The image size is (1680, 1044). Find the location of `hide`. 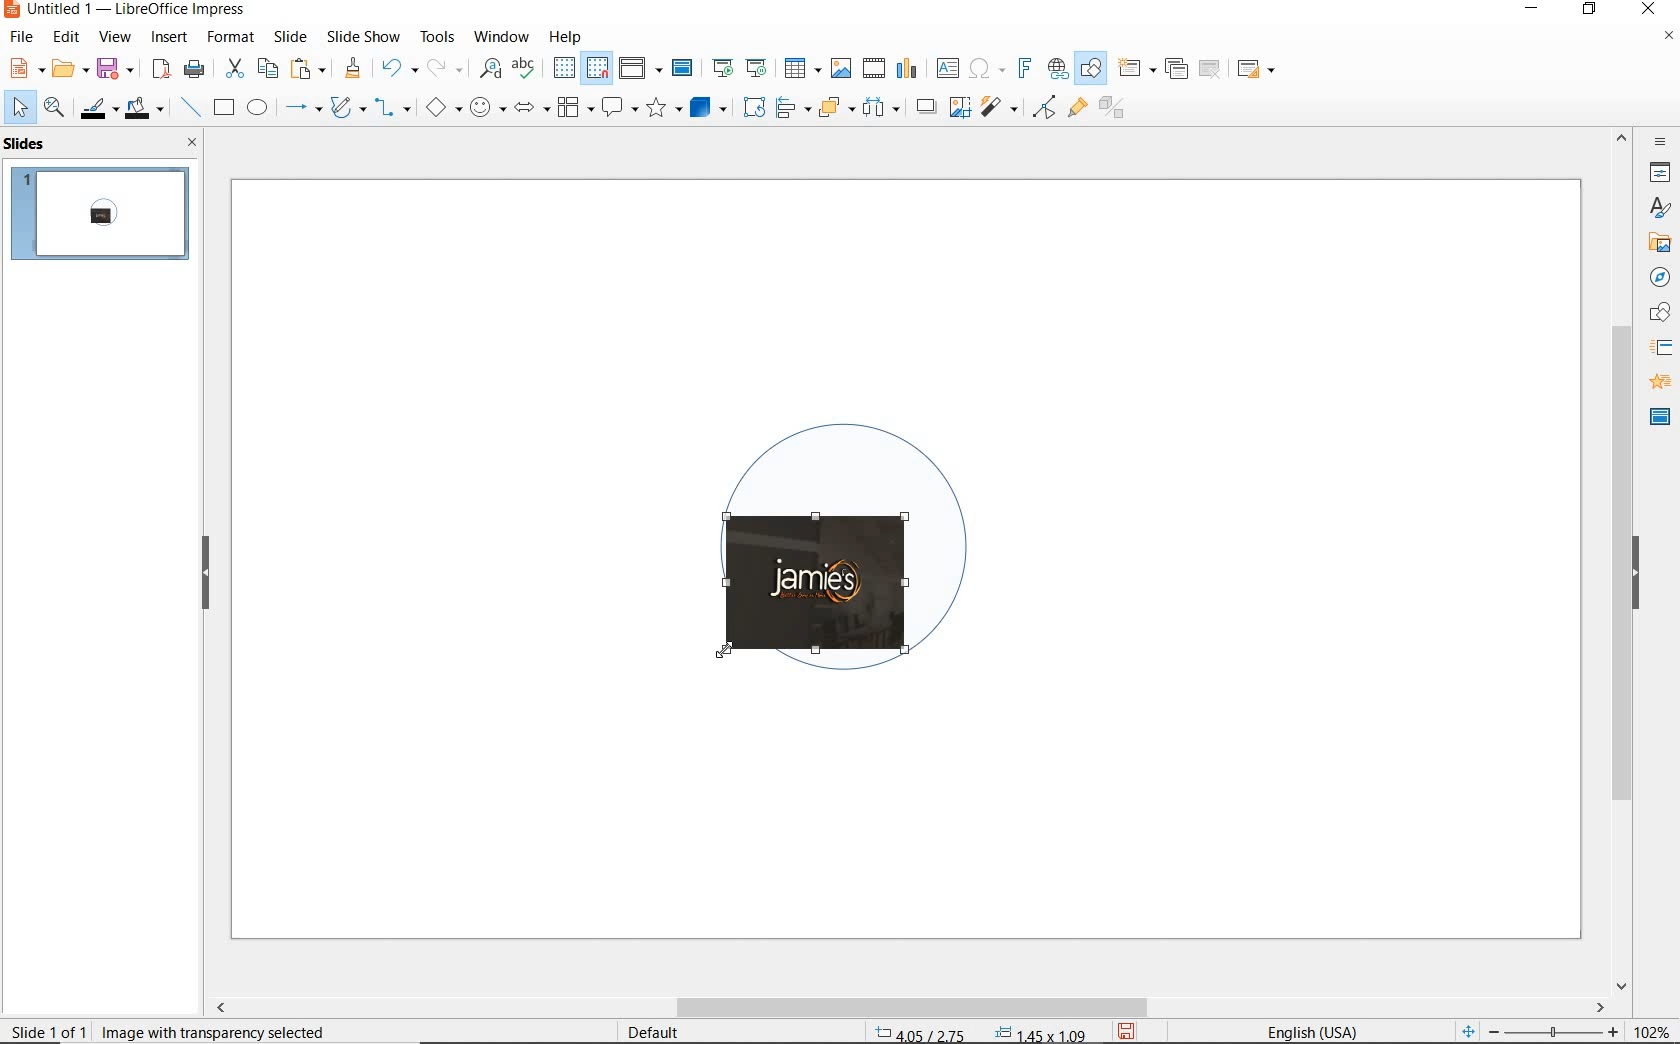

hide is located at coordinates (1636, 575).